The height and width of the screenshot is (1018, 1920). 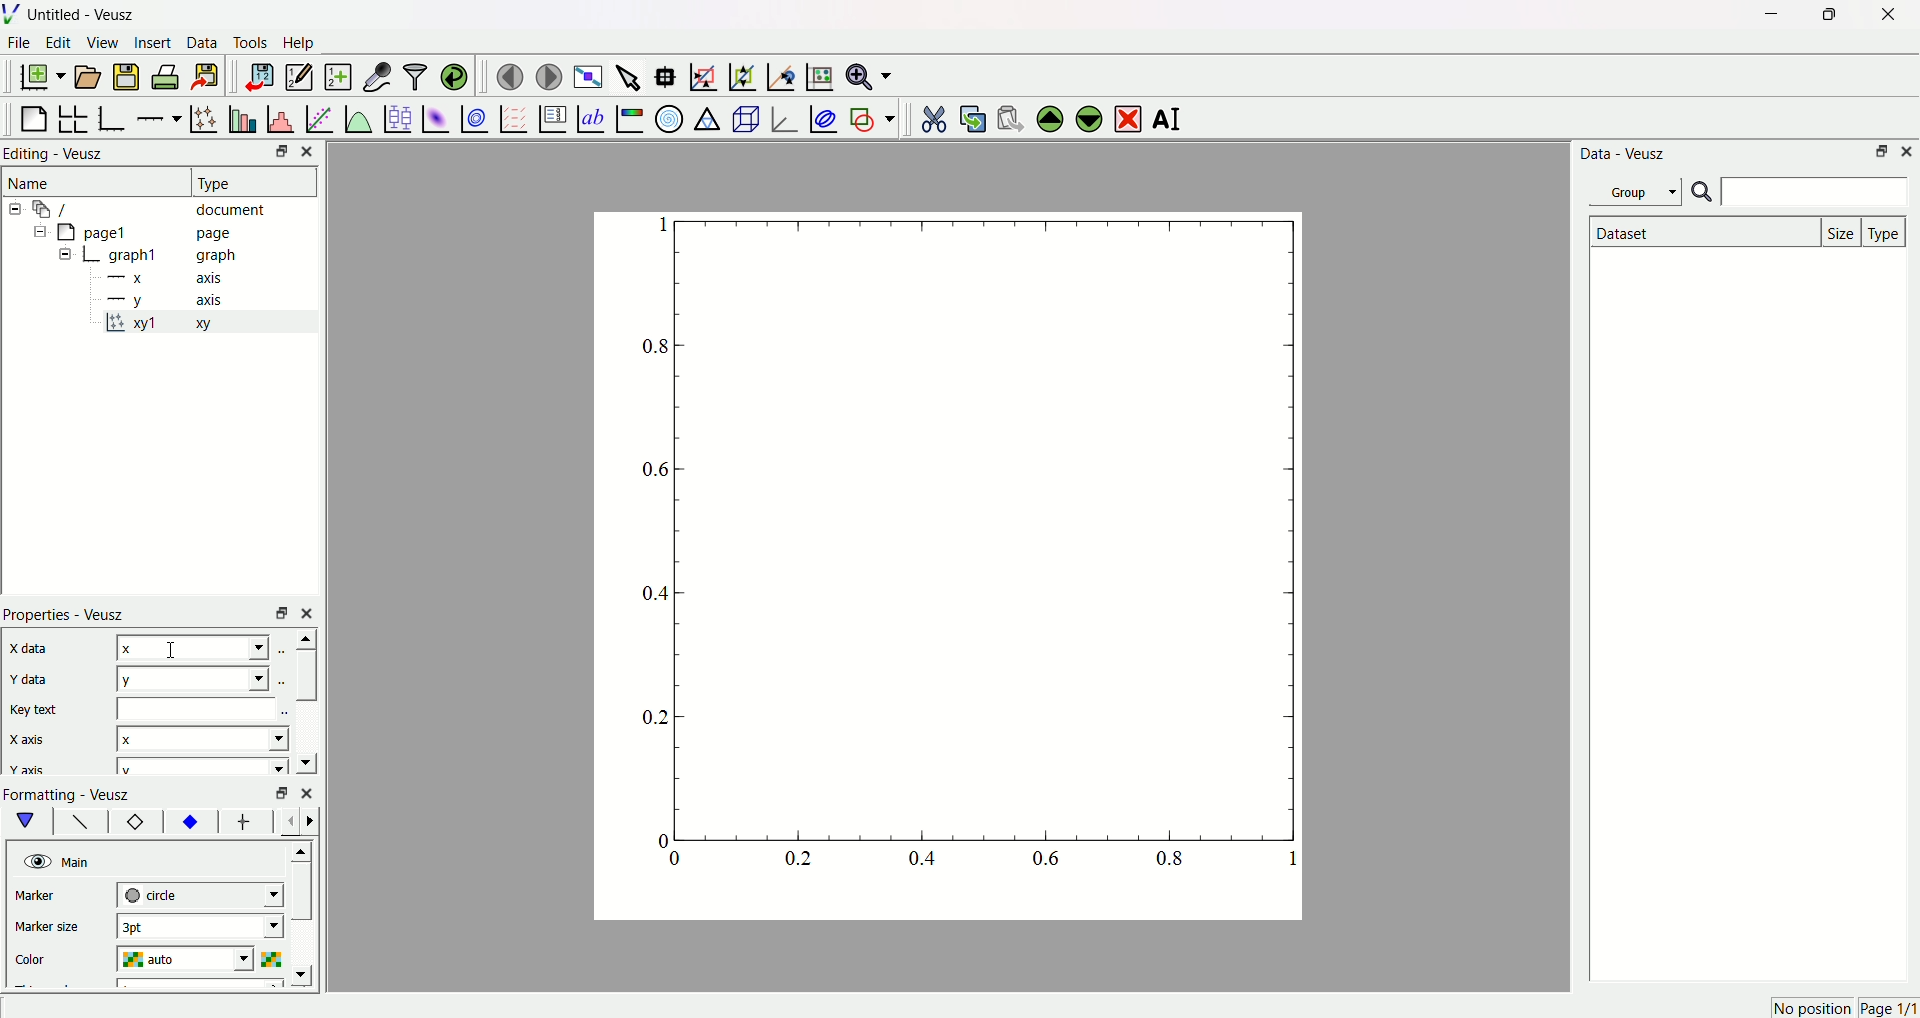 What do you see at coordinates (259, 76) in the screenshot?
I see `import datasets` at bounding box center [259, 76].